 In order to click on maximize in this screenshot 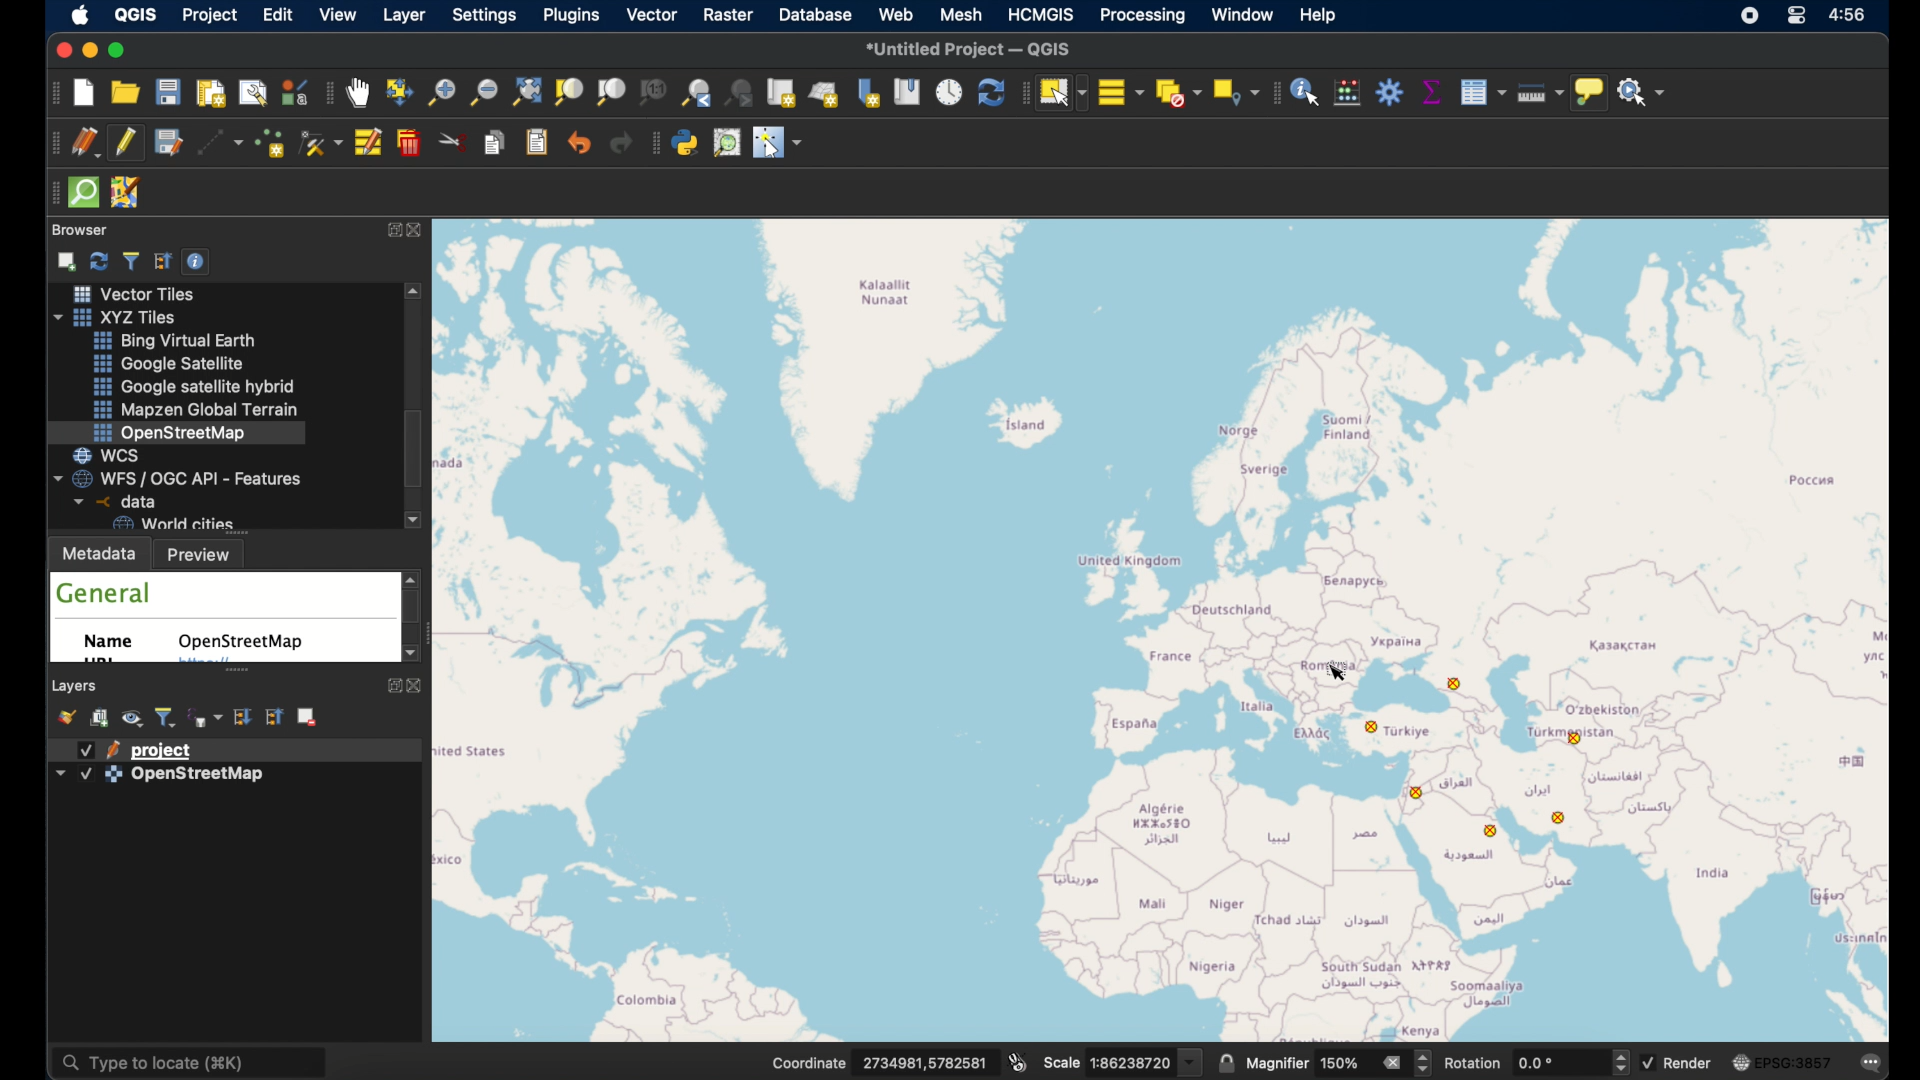, I will do `click(122, 50)`.